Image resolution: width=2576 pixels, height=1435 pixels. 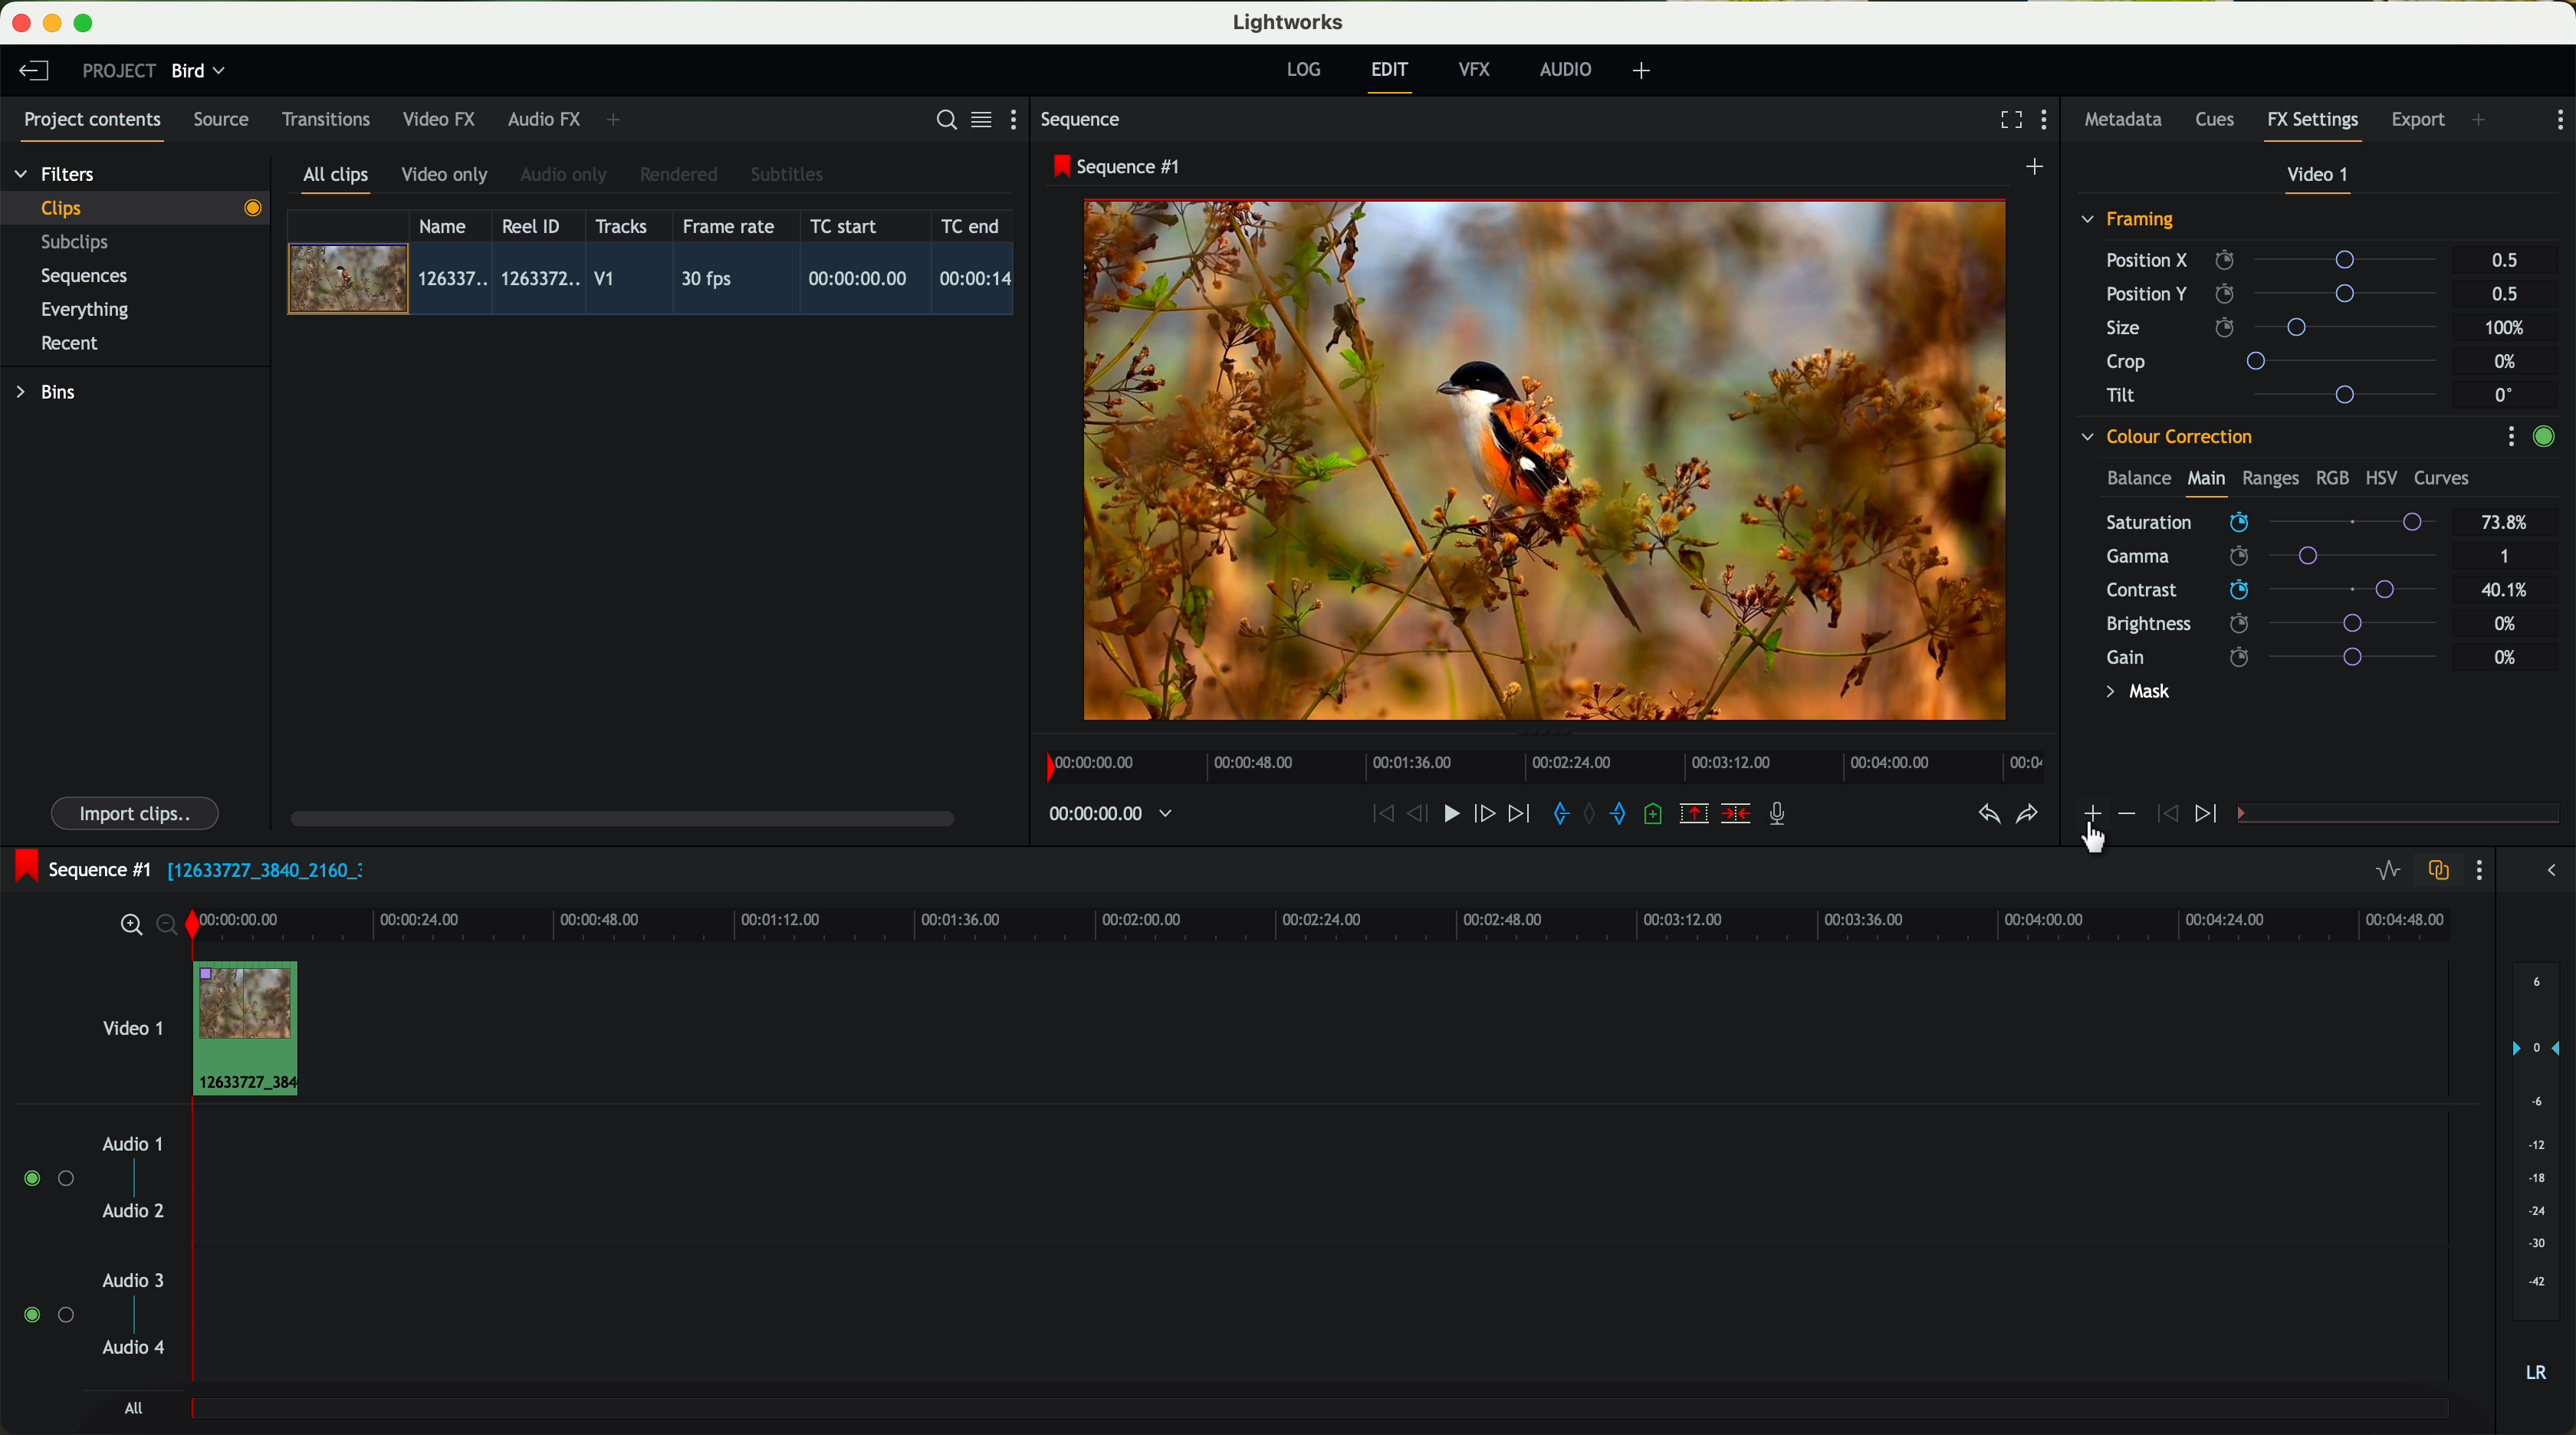 I want to click on nudge one frame foward, so click(x=1487, y=815).